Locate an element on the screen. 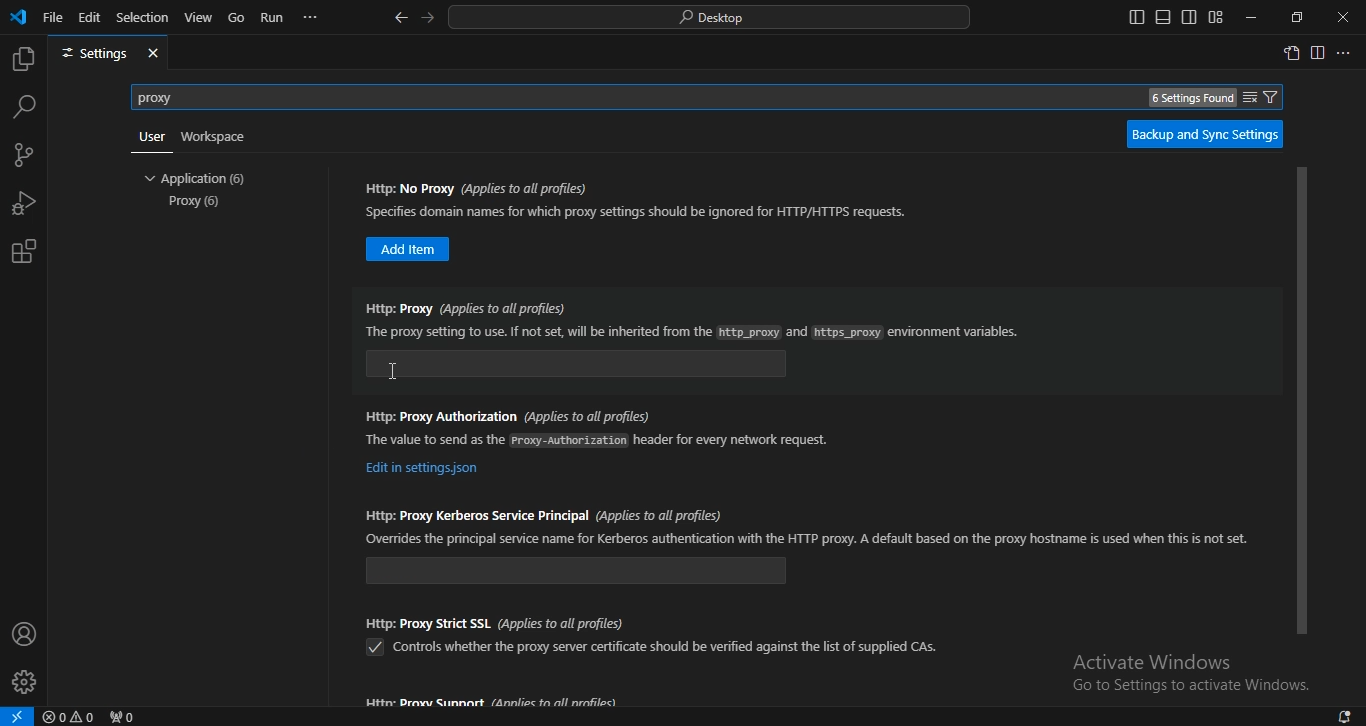  search is located at coordinates (711, 18).